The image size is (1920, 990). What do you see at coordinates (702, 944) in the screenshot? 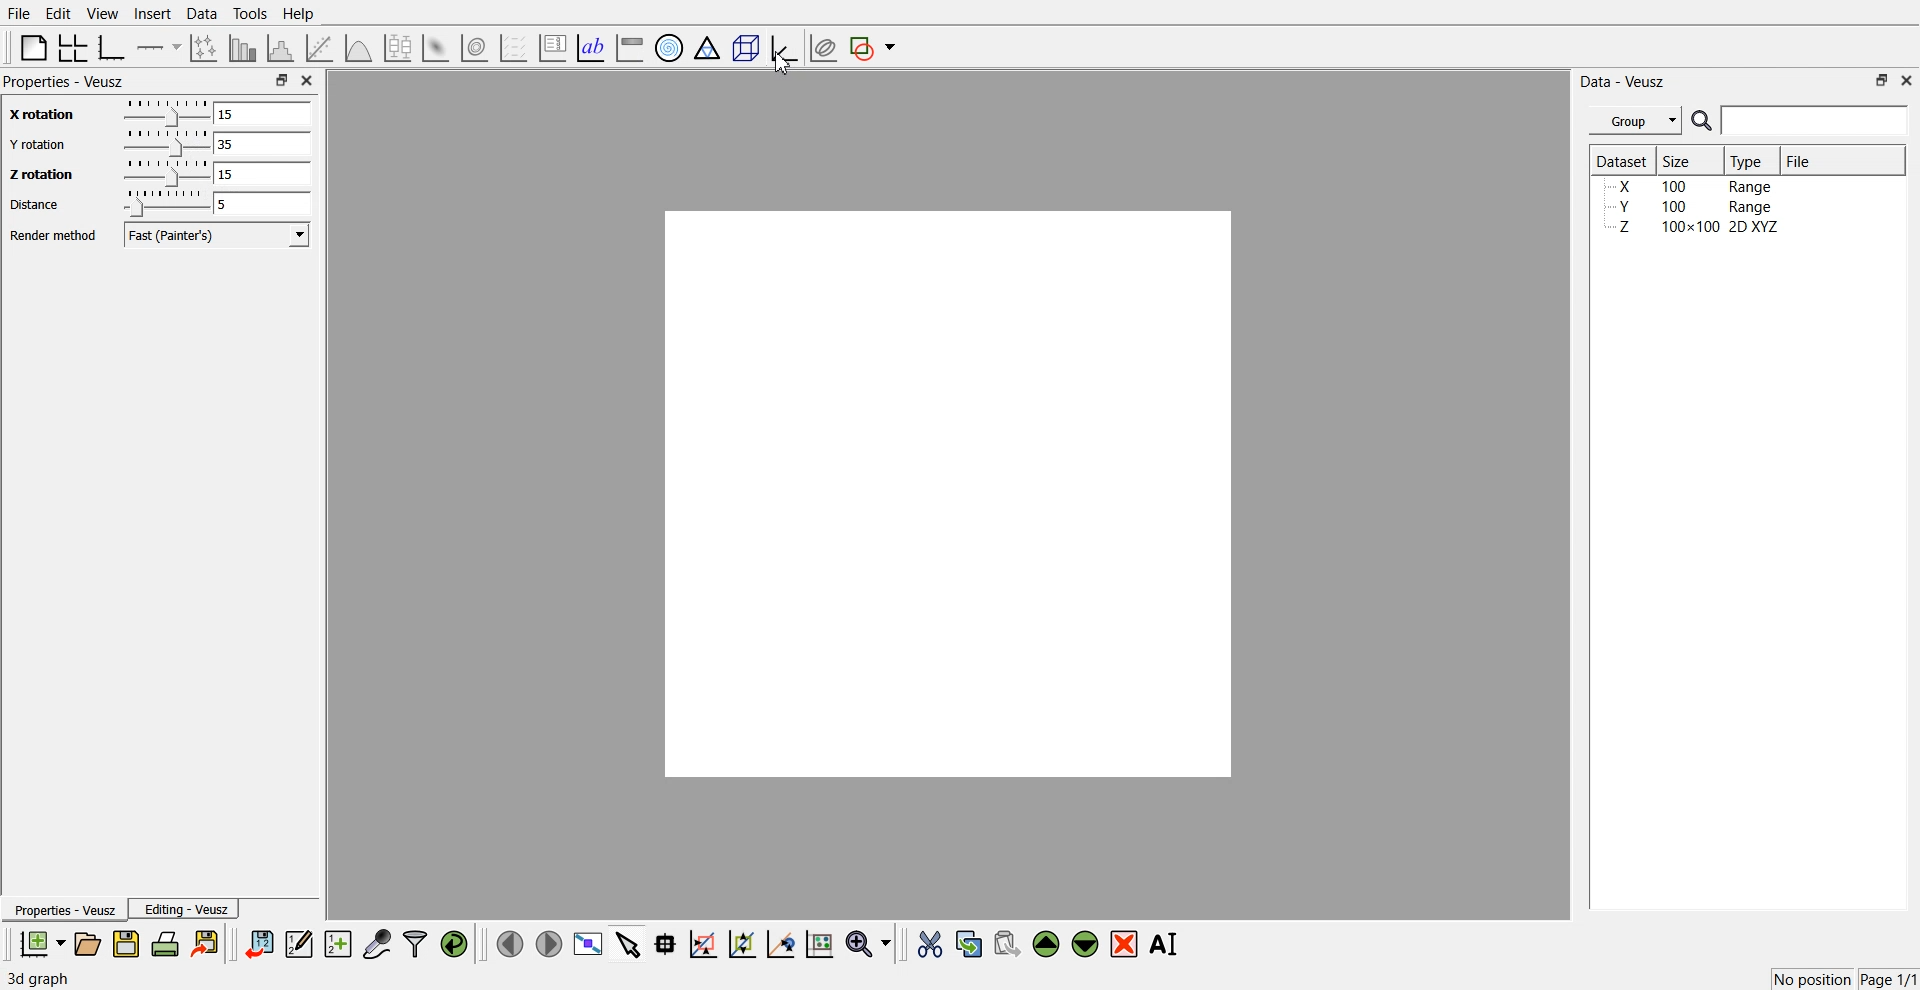
I see `Draw a rectangle to zoom graph axes` at bounding box center [702, 944].